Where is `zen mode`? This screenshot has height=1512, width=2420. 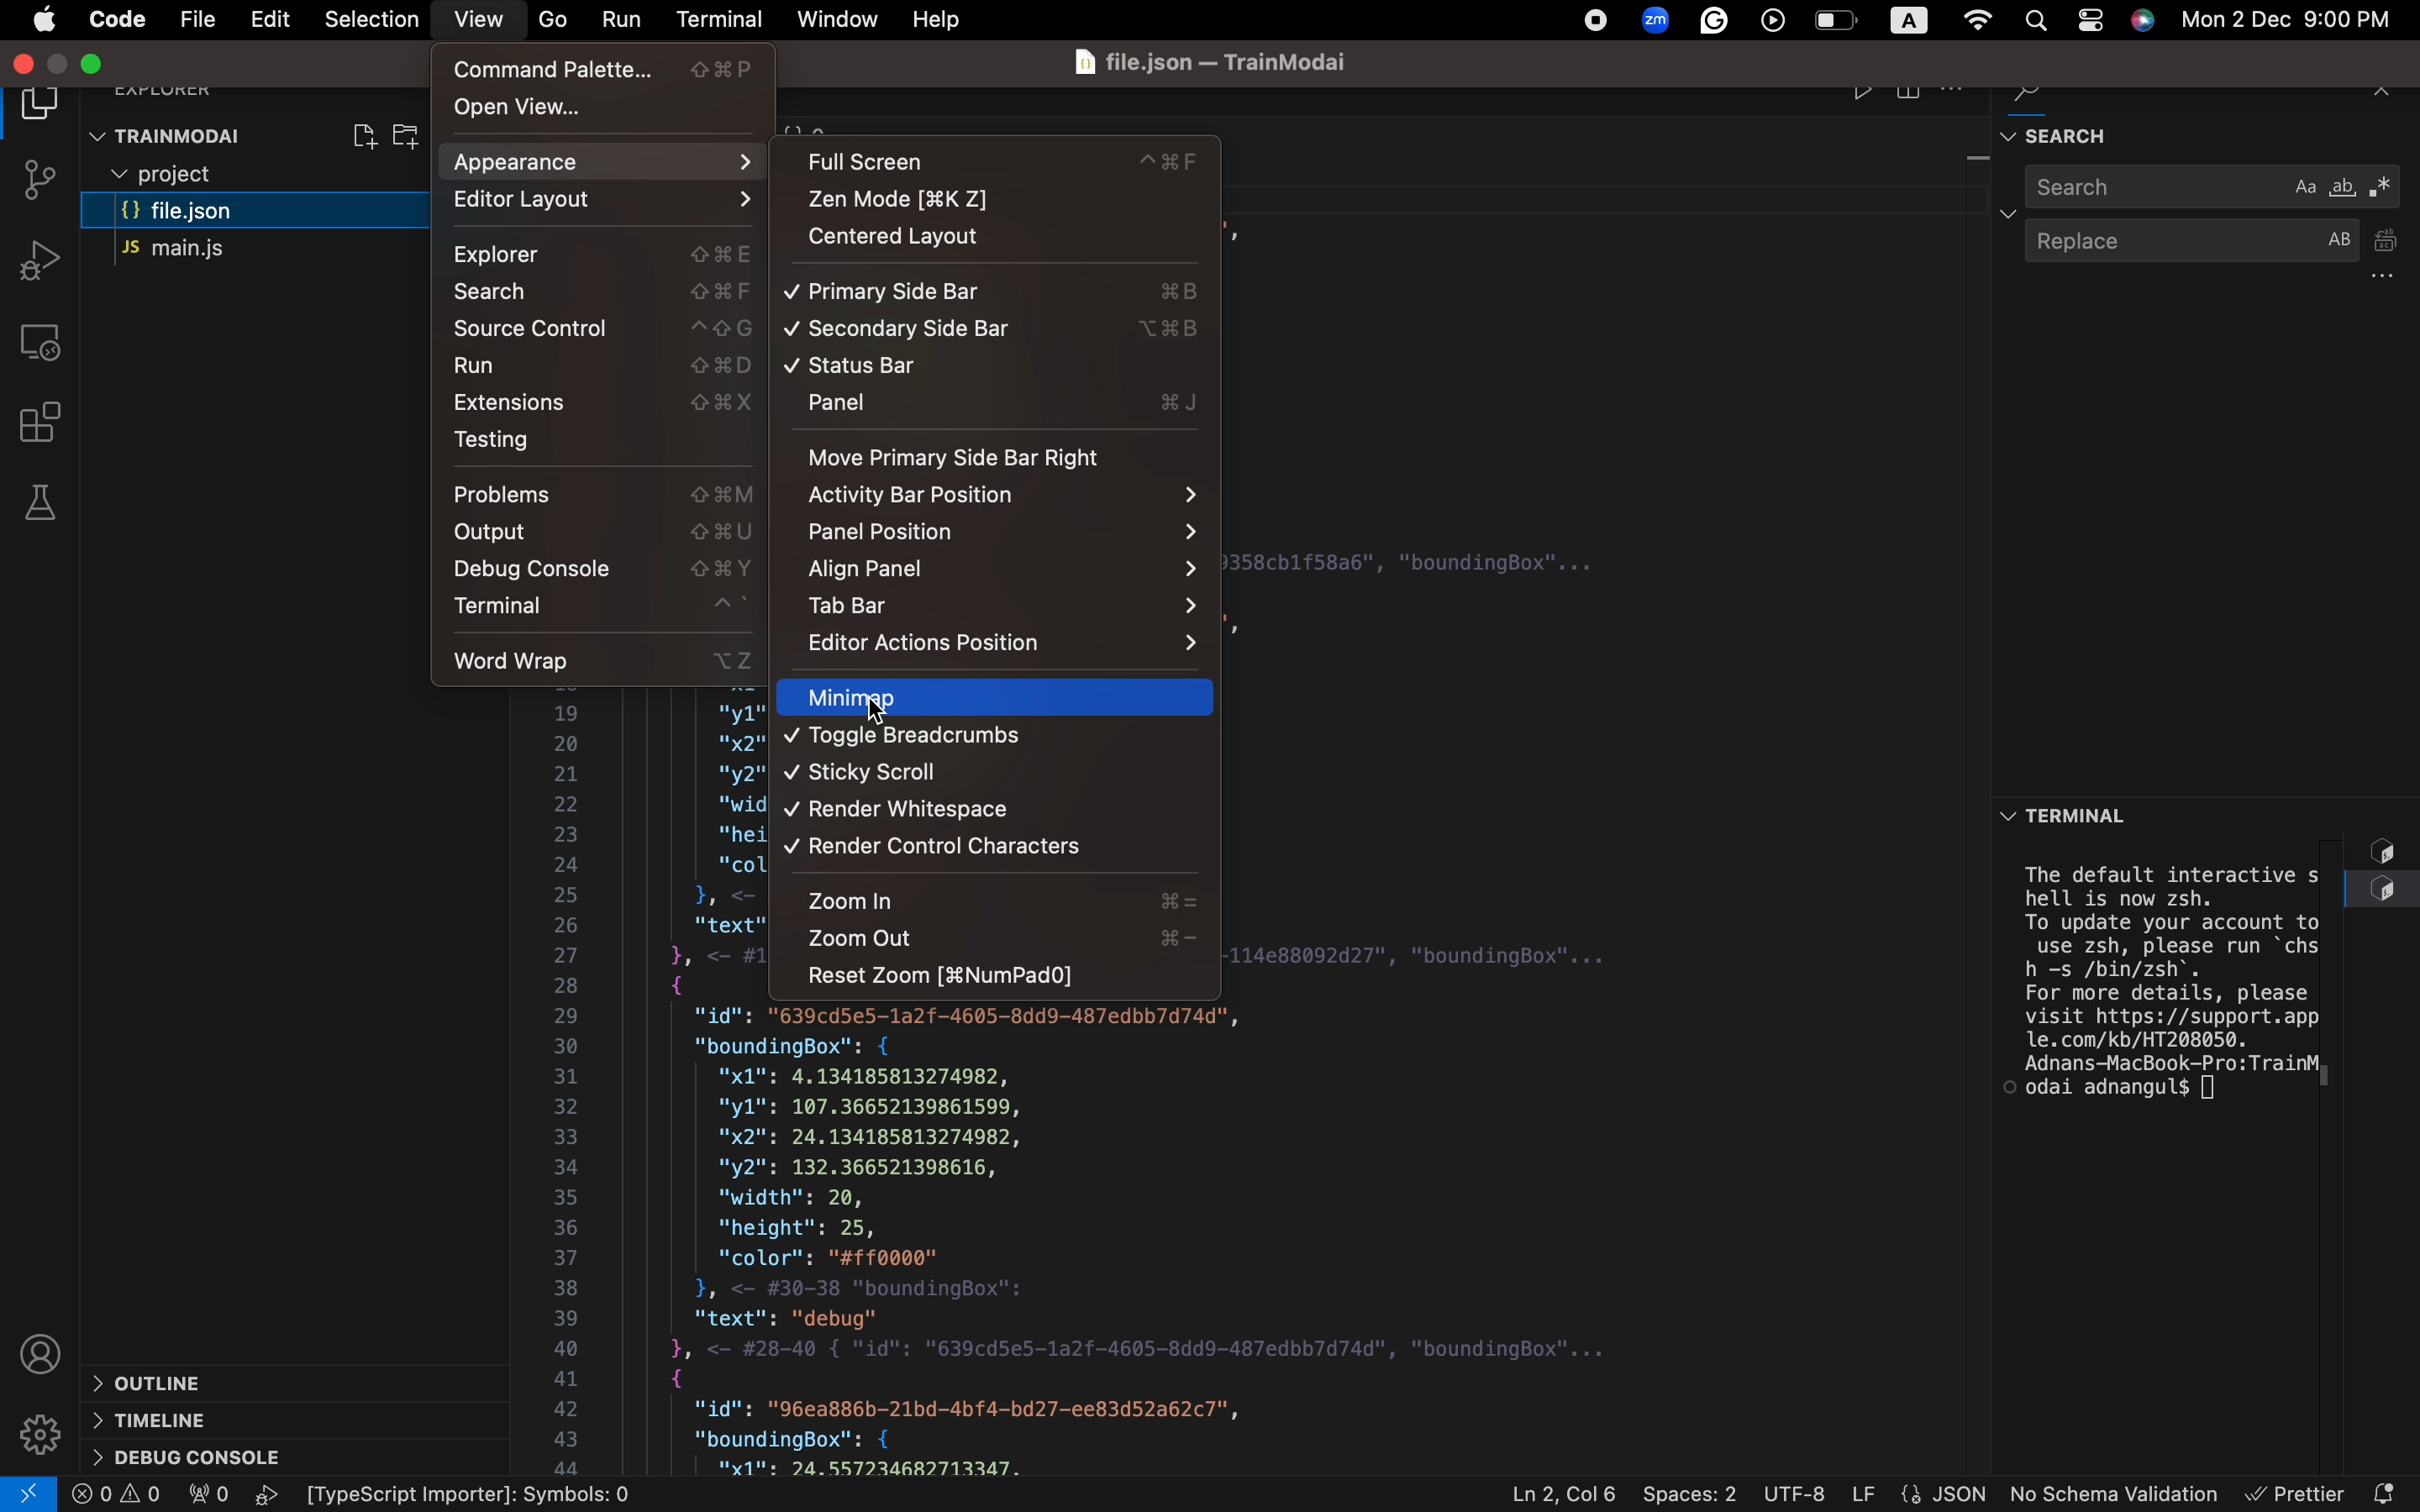 zen mode is located at coordinates (994, 196).